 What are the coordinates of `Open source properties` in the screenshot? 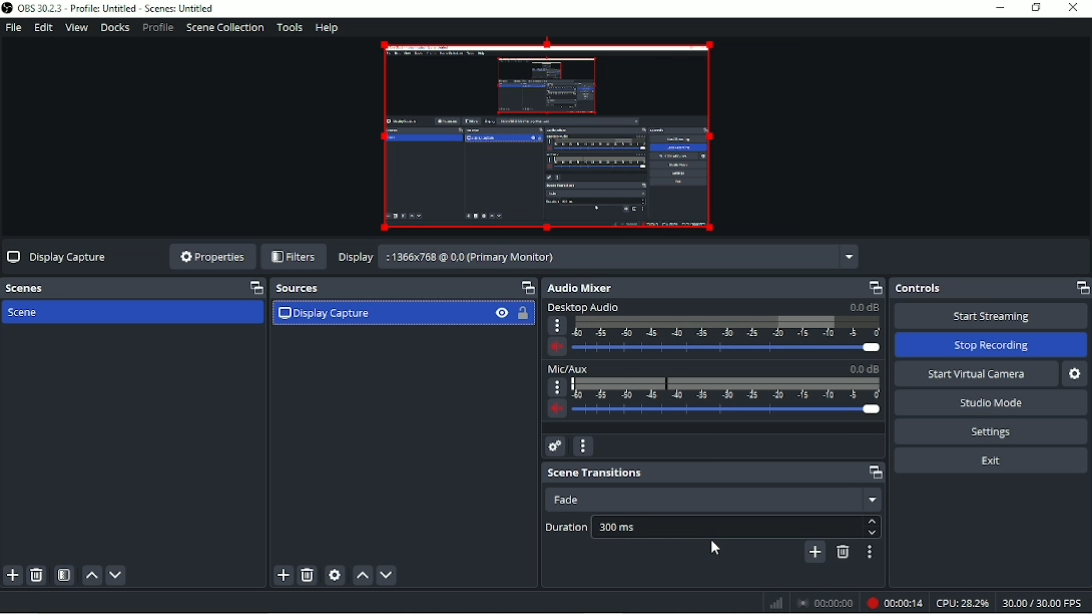 It's located at (336, 575).